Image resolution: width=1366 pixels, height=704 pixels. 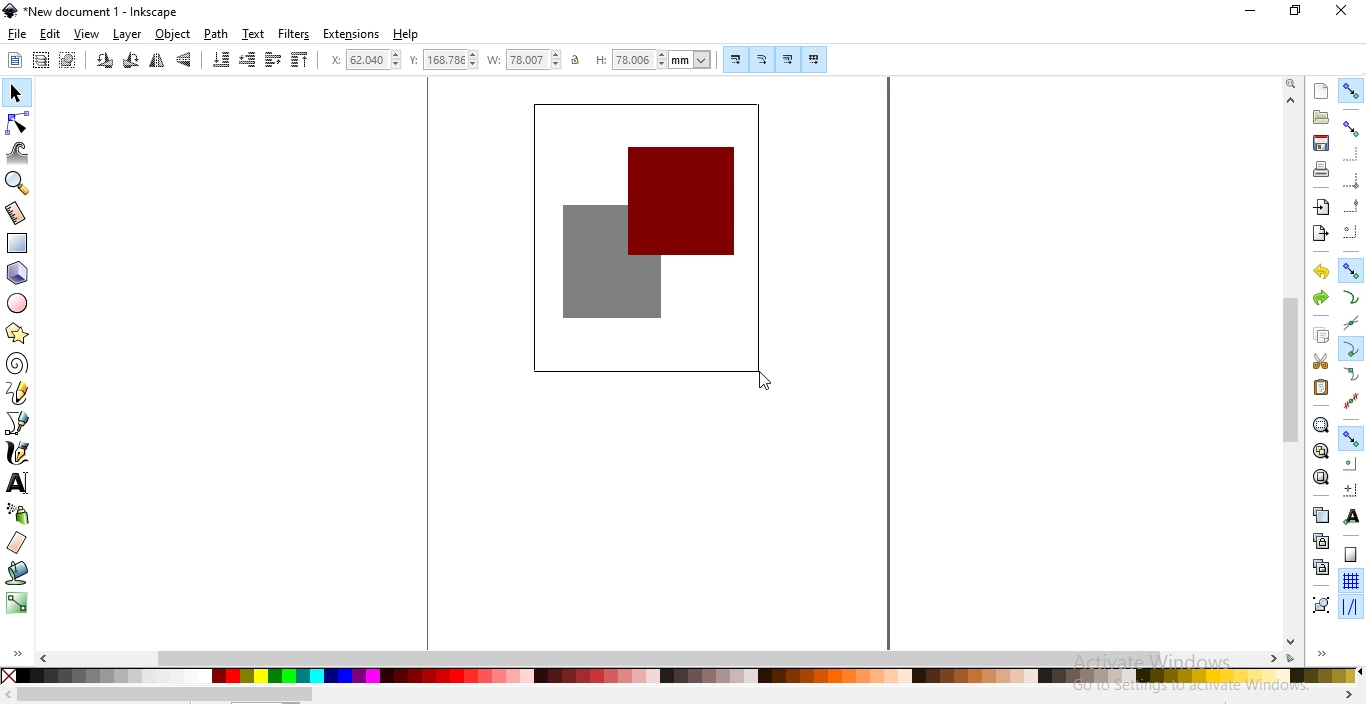 I want to click on new document 1 - Inkscape, so click(x=92, y=11).